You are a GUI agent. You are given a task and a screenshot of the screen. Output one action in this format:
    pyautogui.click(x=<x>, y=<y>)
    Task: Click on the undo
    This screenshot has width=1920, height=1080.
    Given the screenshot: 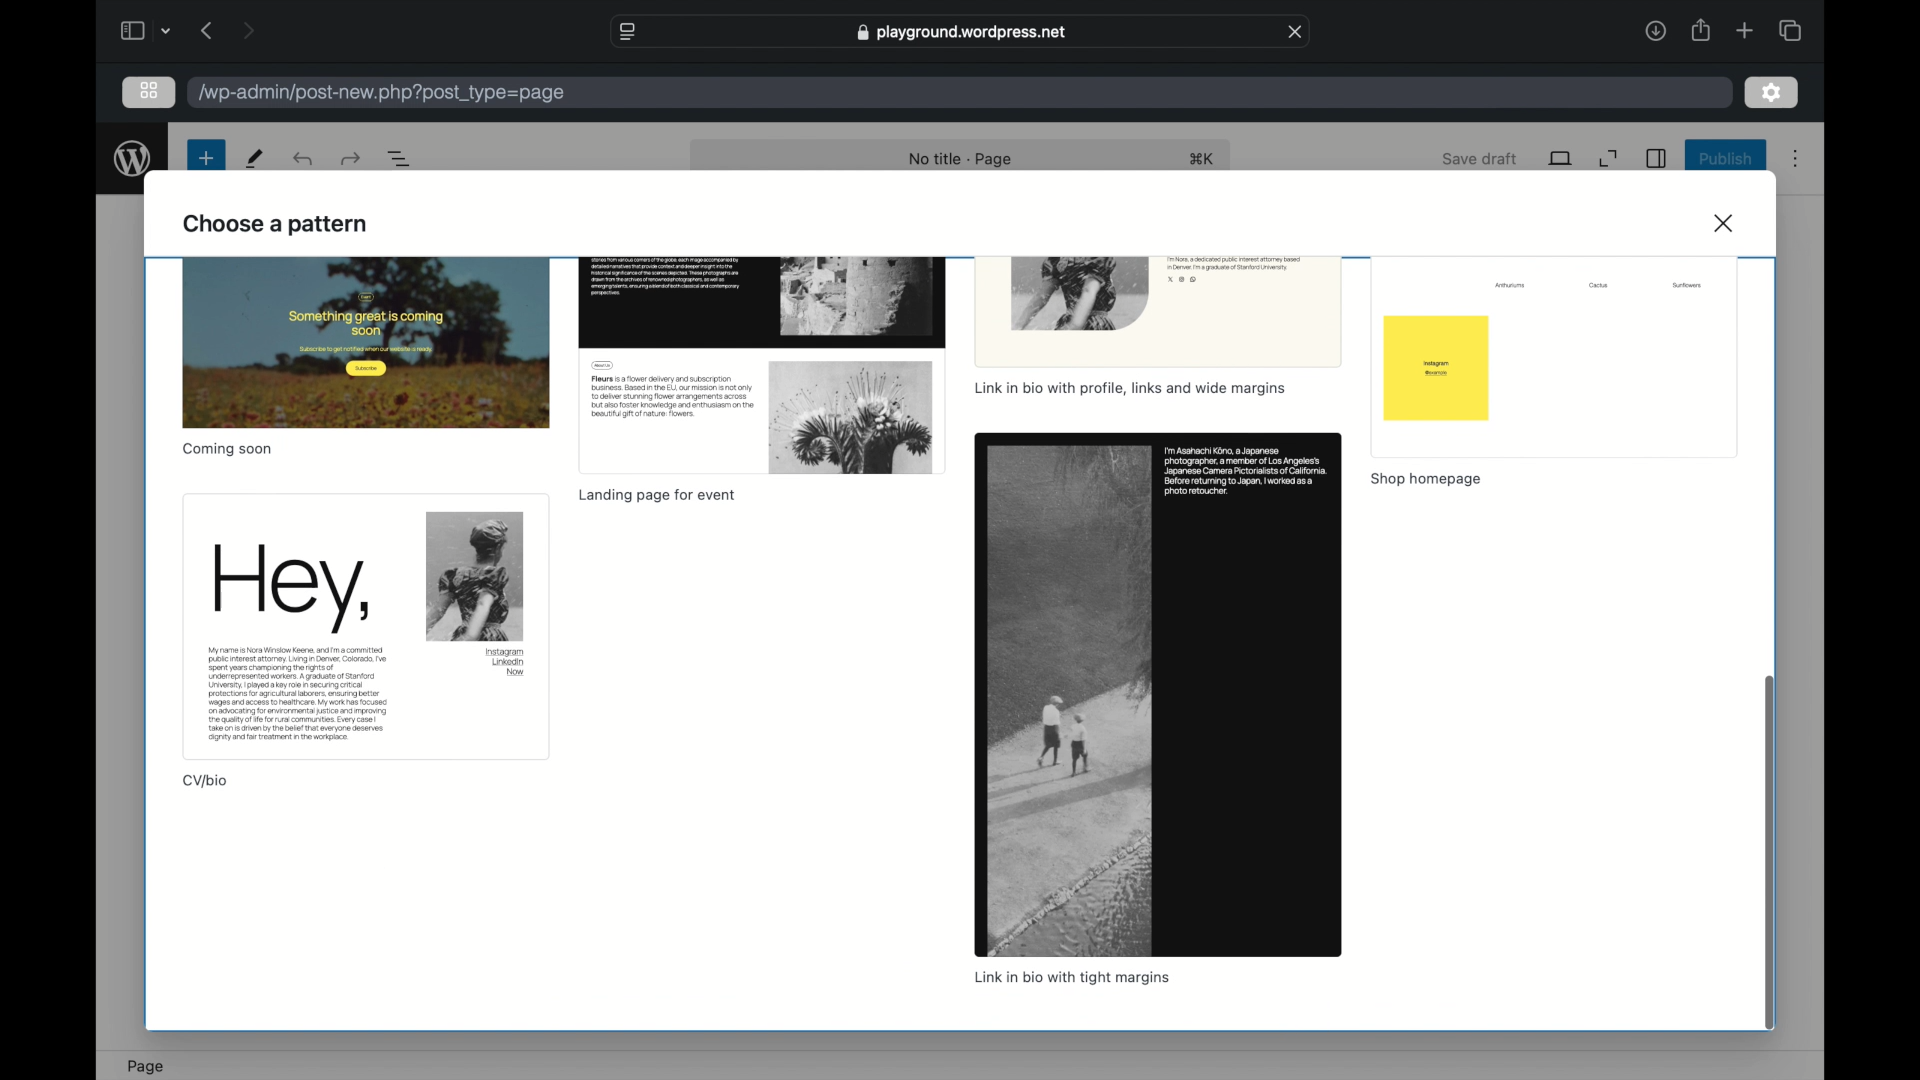 What is the action you would take?
    pyautogui.click(x=350, y=158)
    